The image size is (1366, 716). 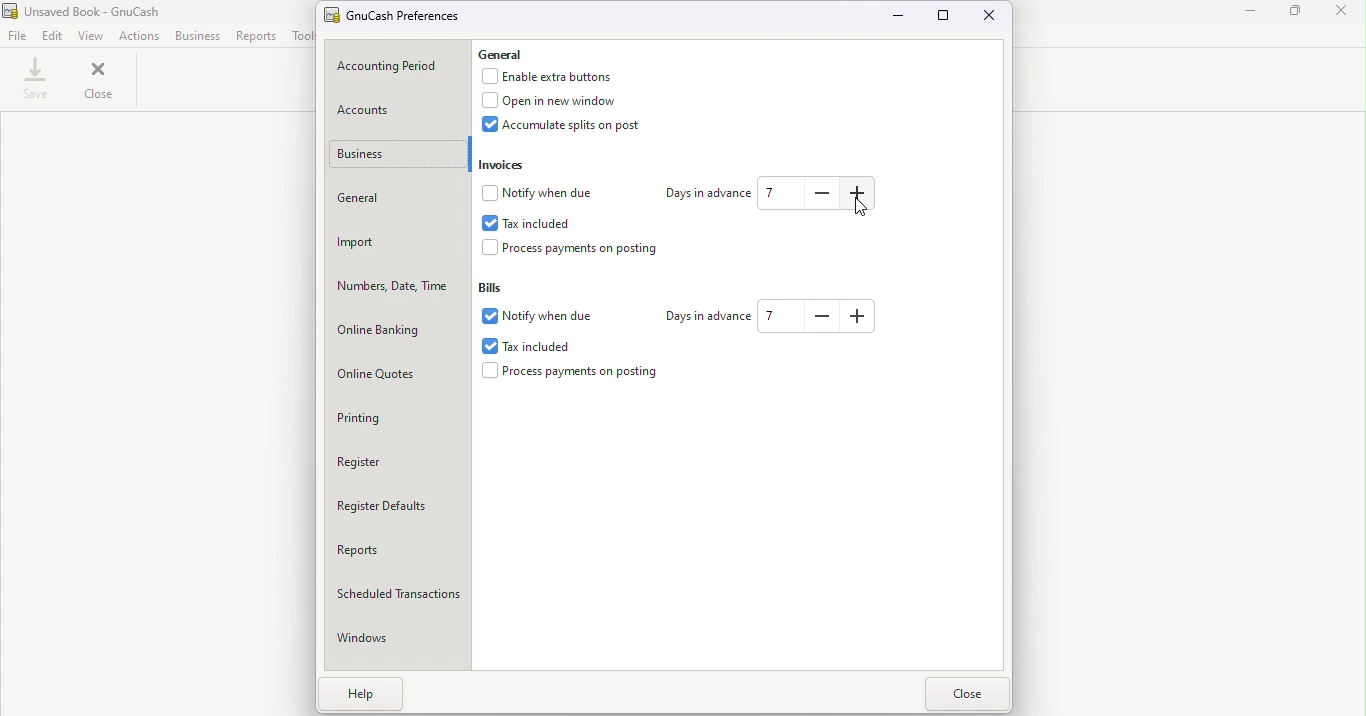 I want to click on Tax included, so click(x=547, y=344).